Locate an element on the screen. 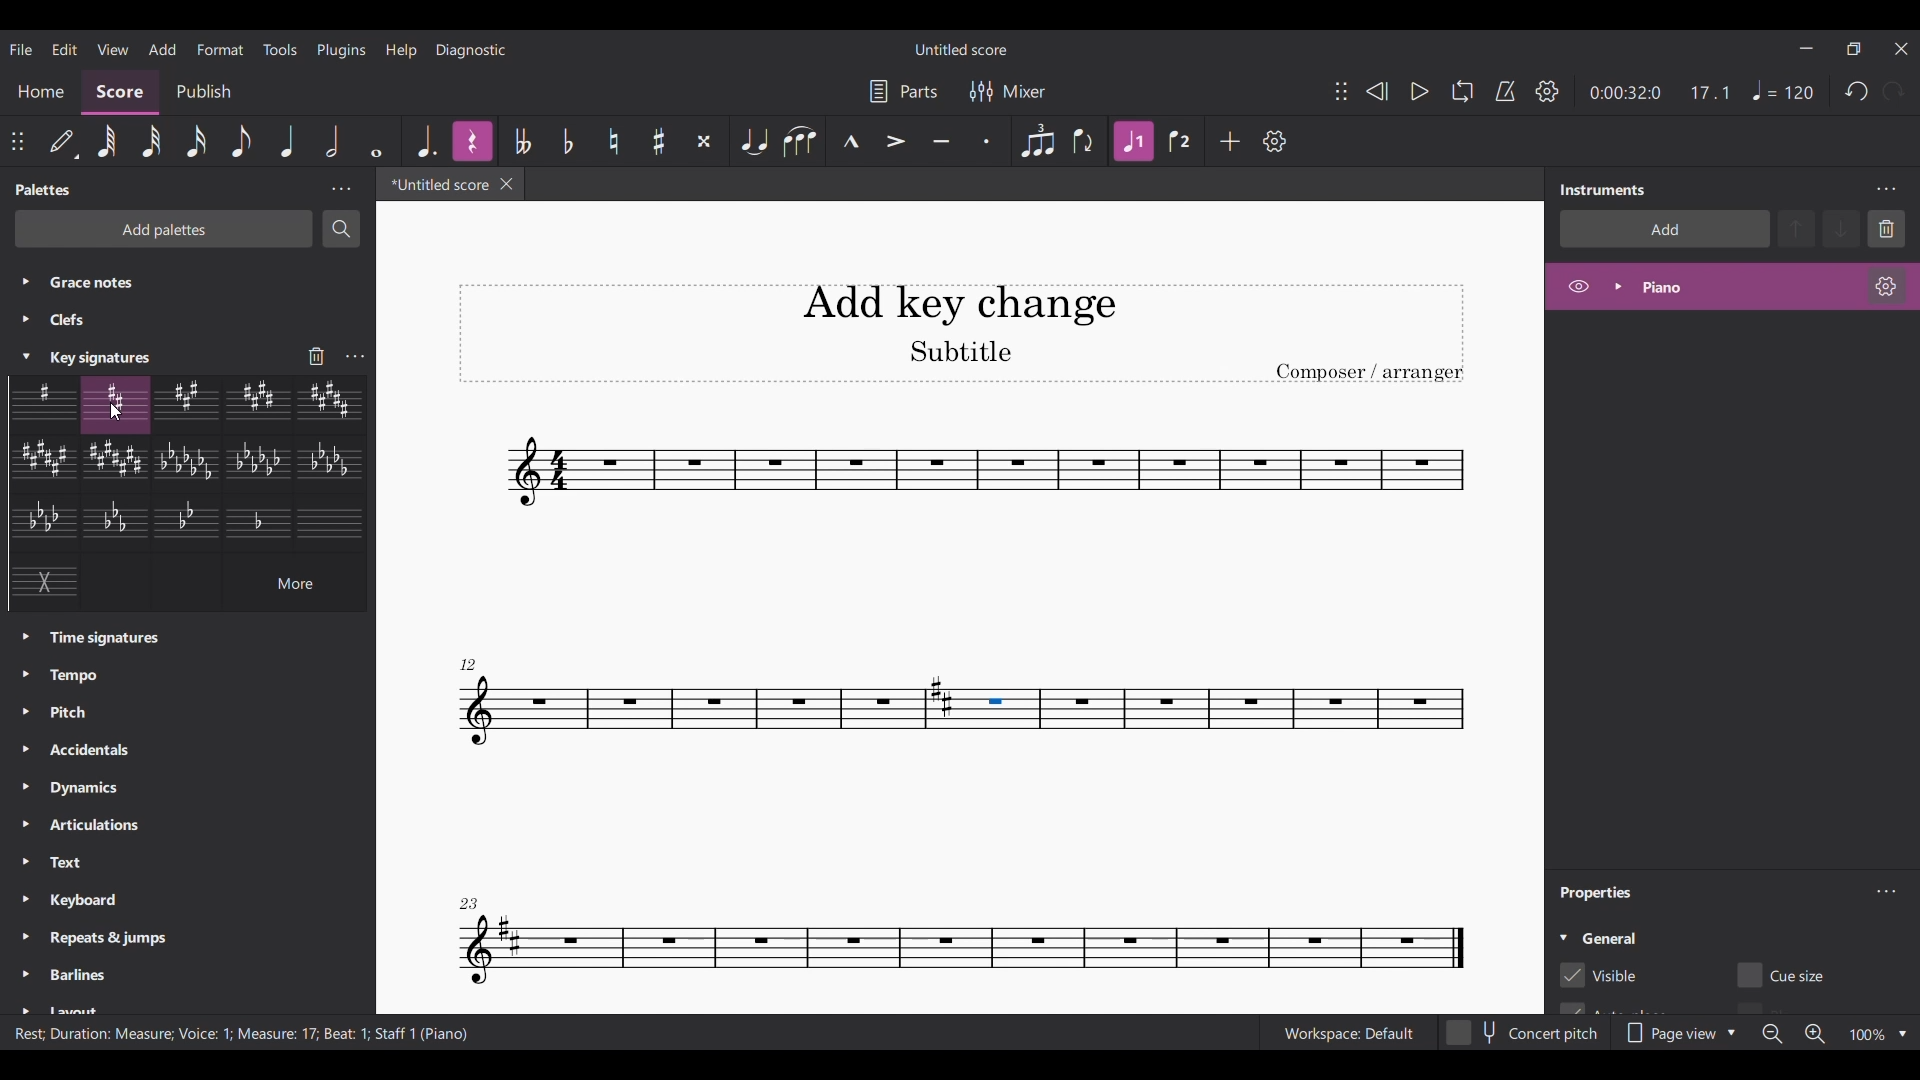 This screenshot has width=1920, height=1080. View menu is located at coordinates (112, 48).